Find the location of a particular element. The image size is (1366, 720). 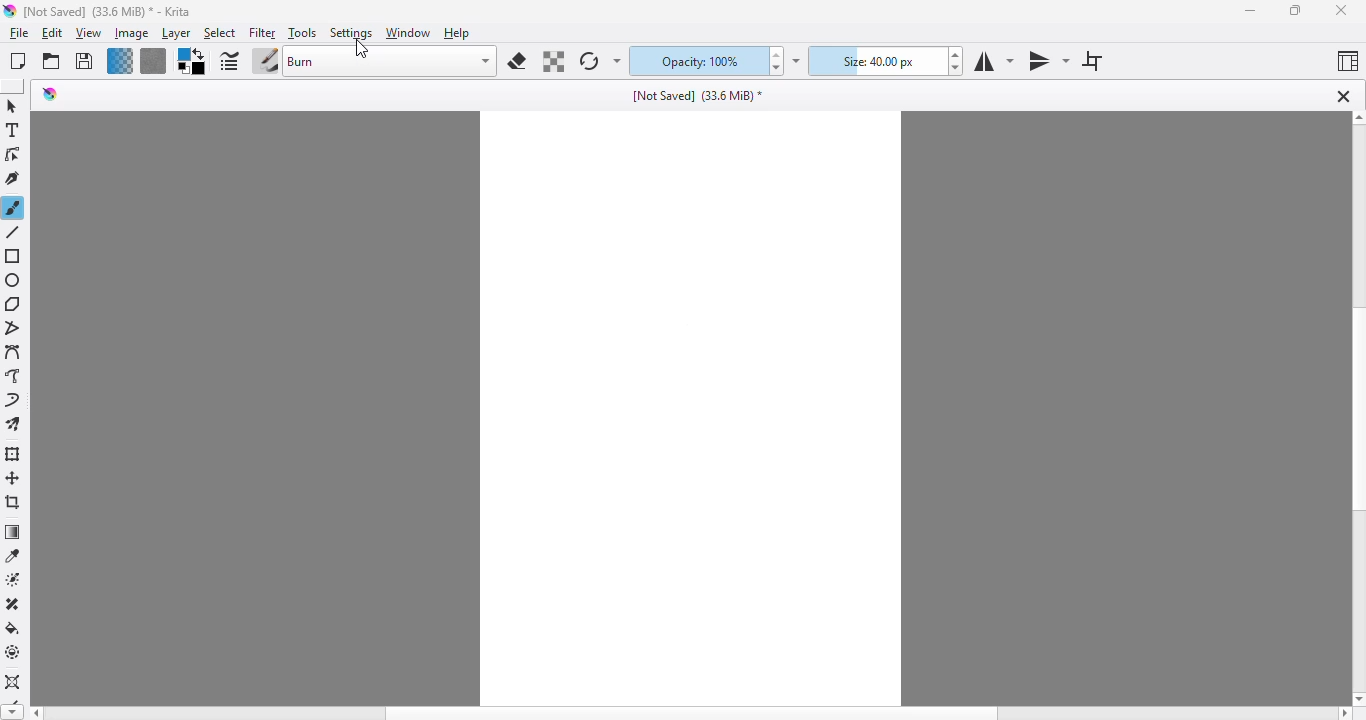

scroll left is located at coordinates (34, 713).